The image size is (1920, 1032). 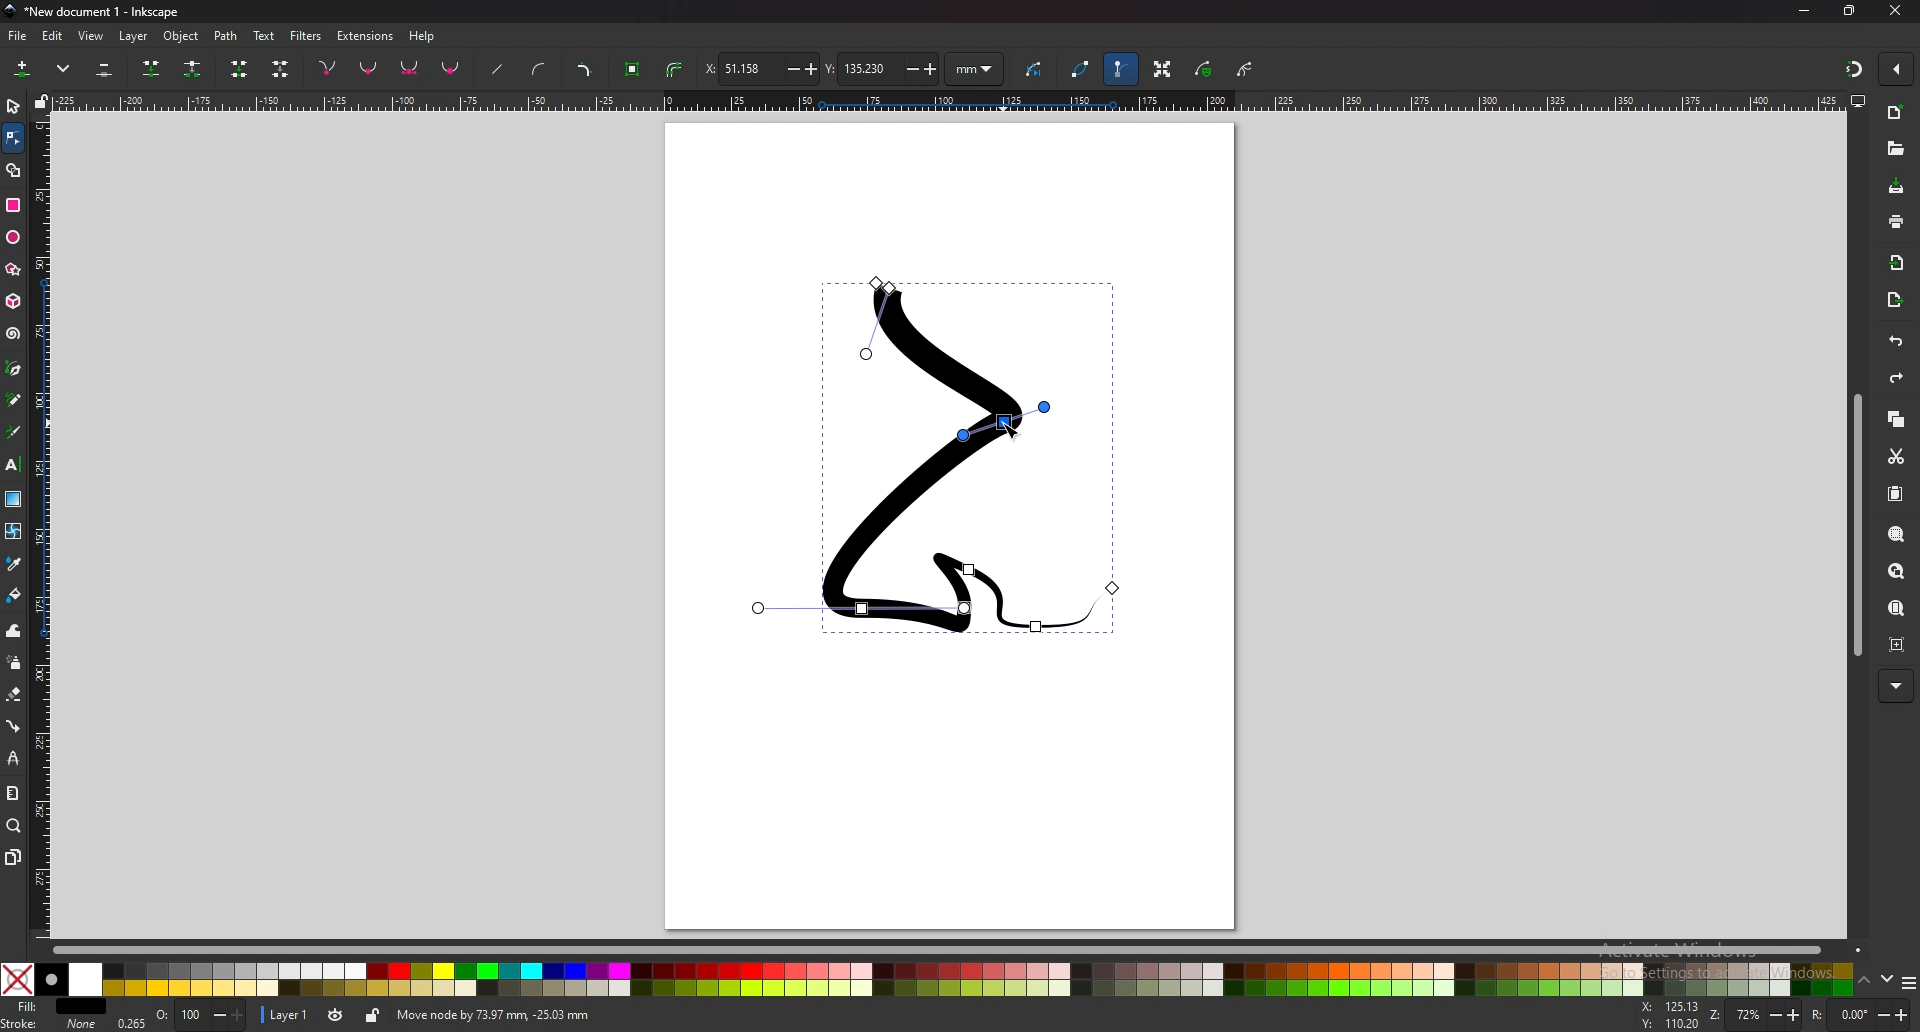 What do you see at coordinates (1893, 380) in the screenshot?
I see `redo` at bounding box center [1893, 380].